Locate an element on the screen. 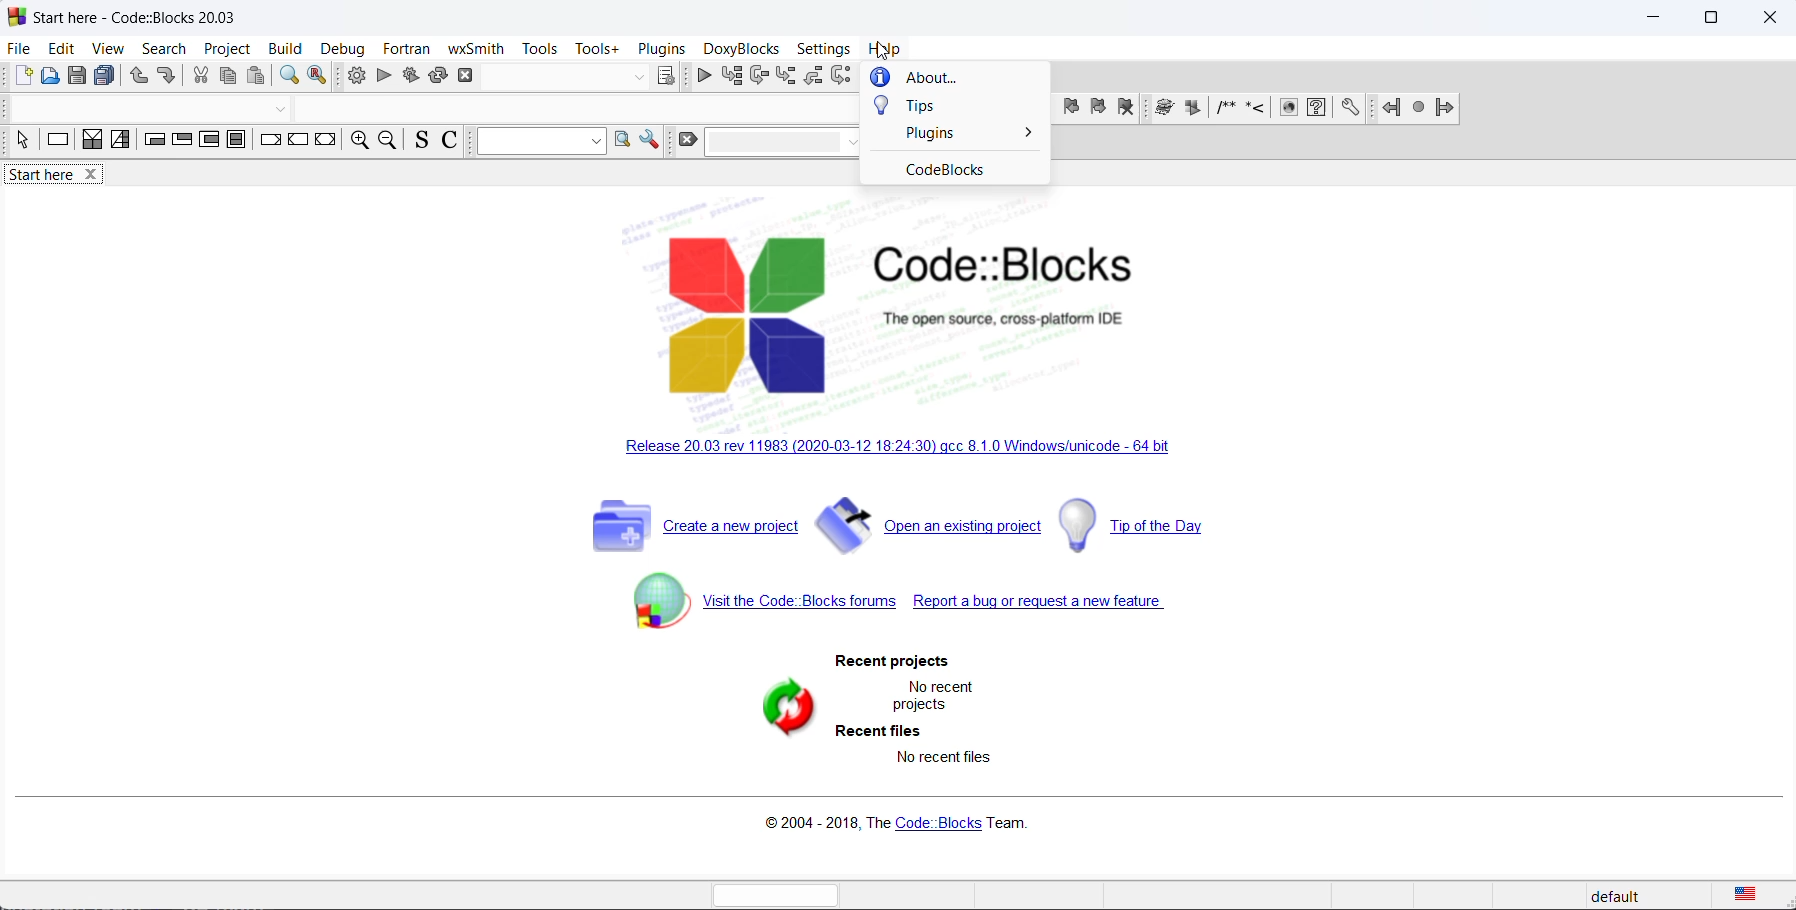  settings is located at coordinates (822, 47).